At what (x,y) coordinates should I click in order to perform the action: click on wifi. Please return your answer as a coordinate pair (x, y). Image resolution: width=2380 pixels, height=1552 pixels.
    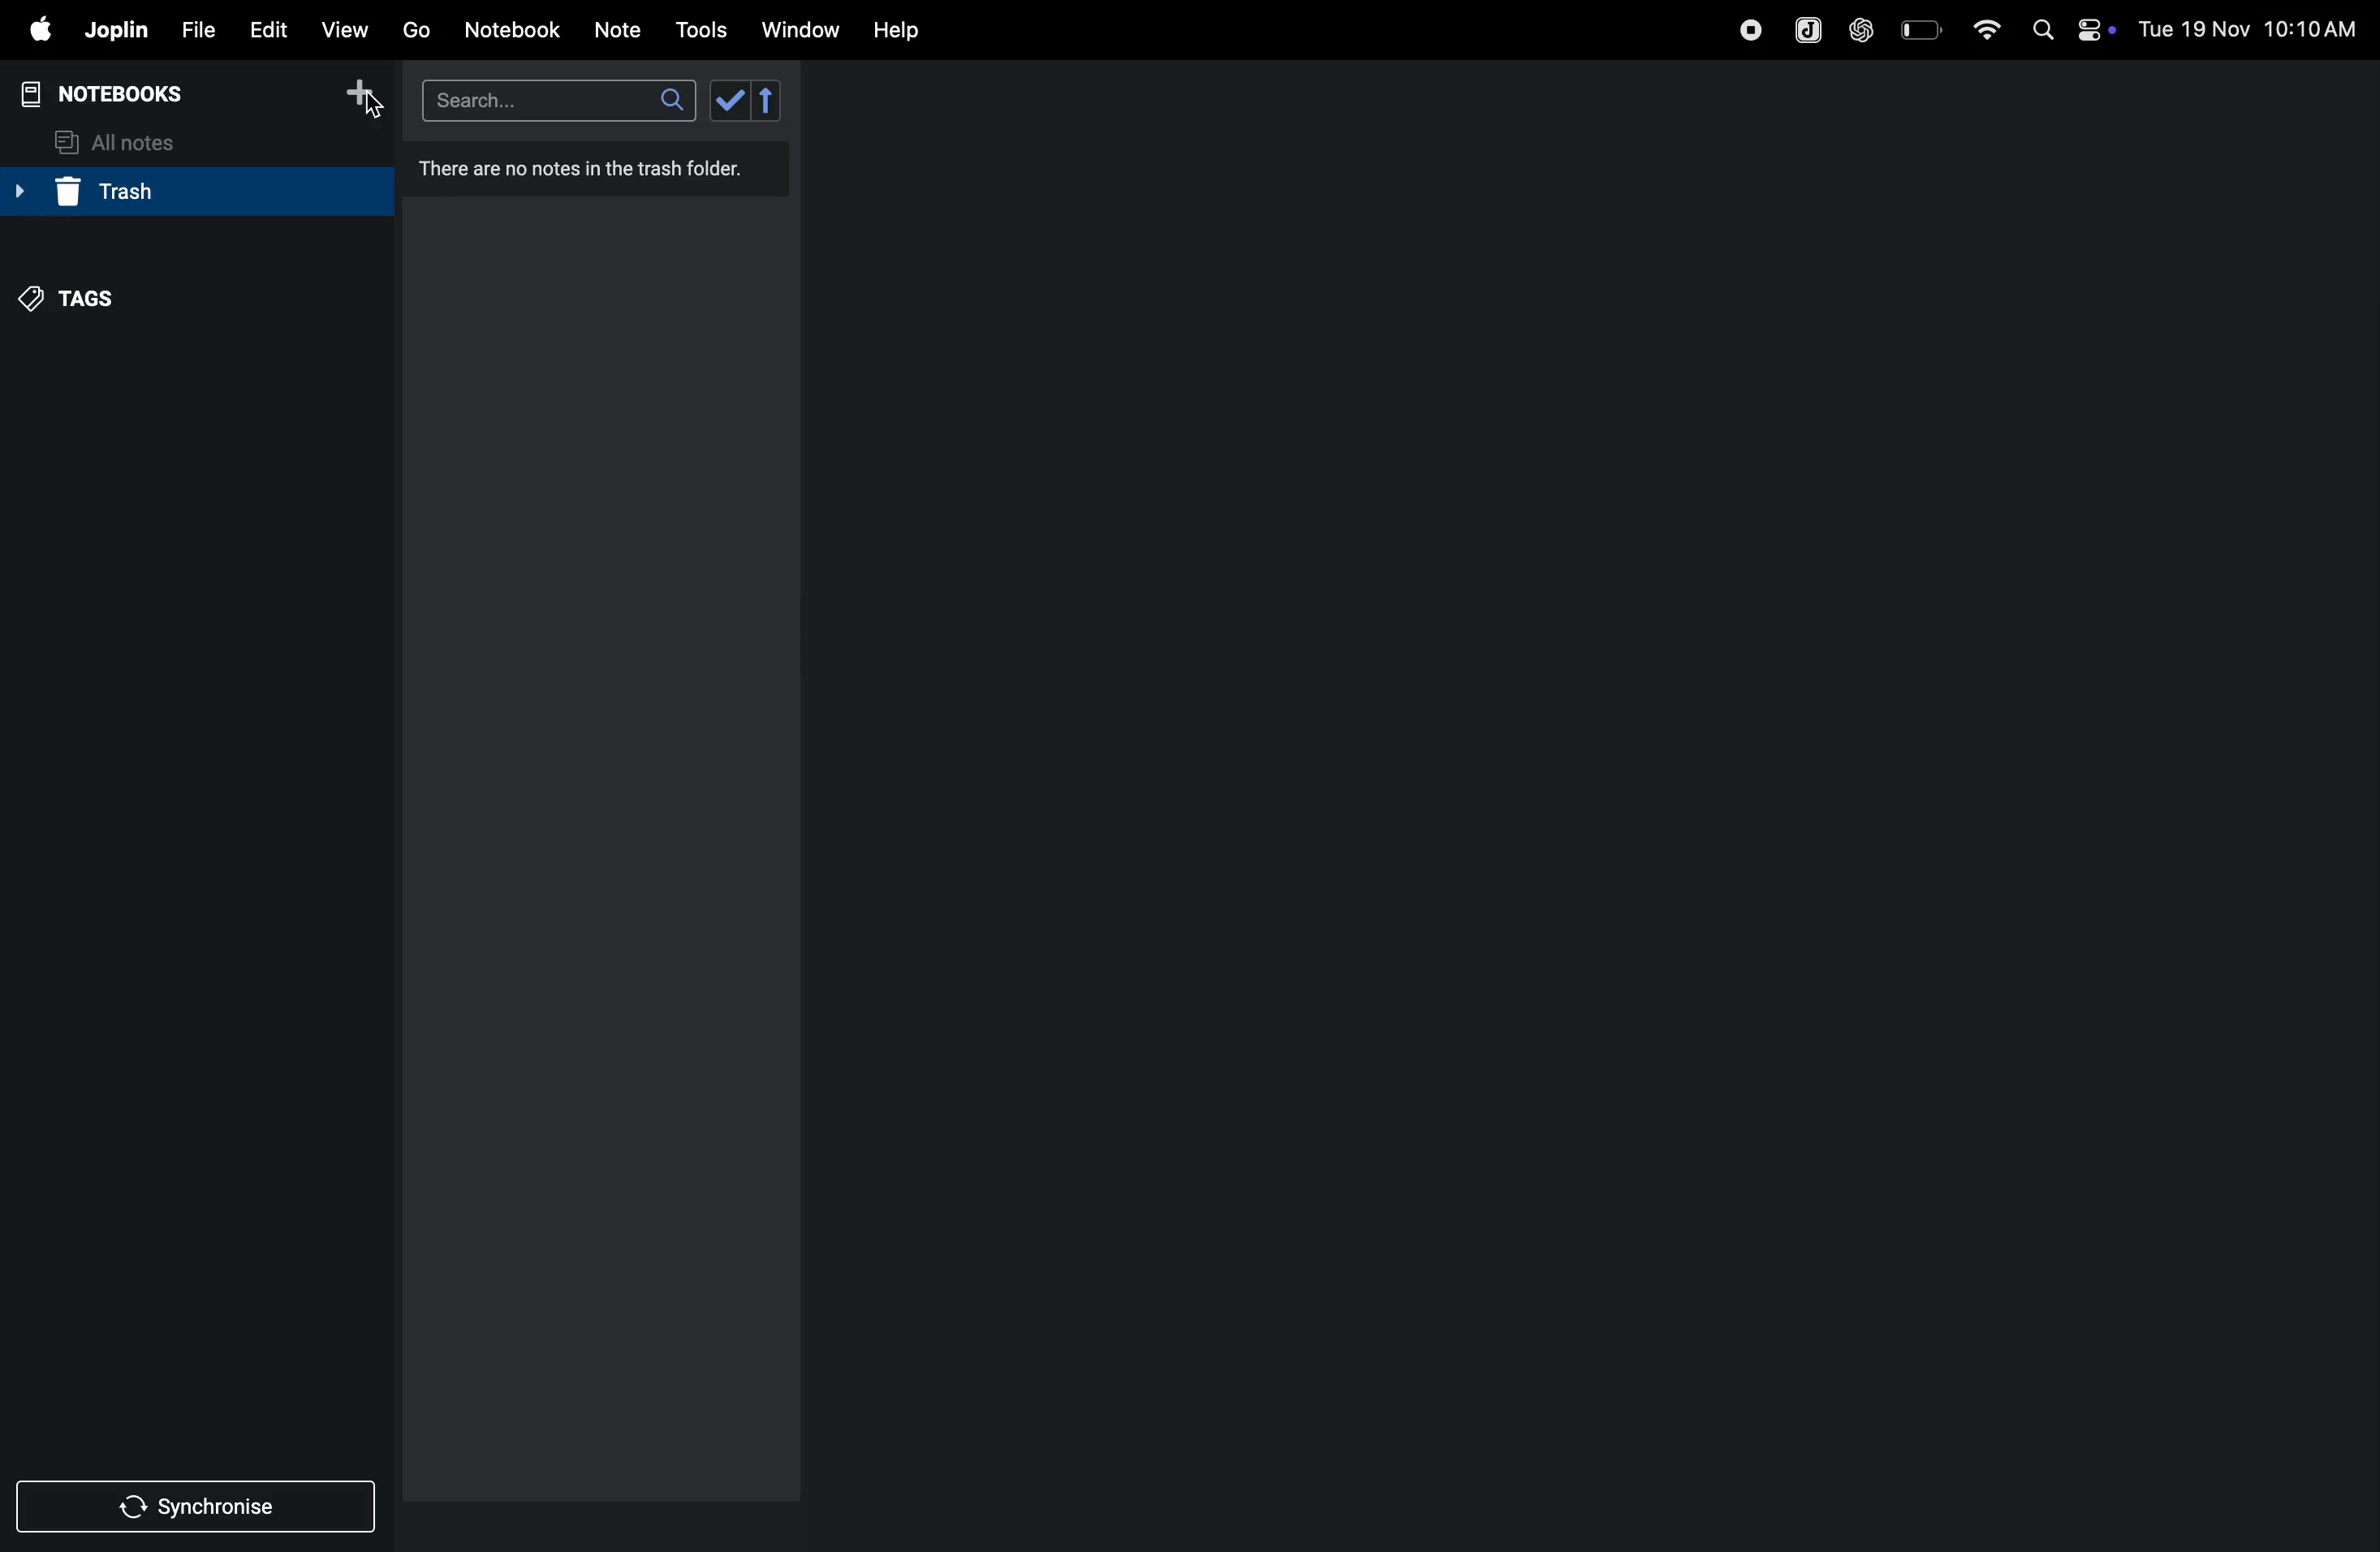
    Looking at the image, I should click on (1980, 28).